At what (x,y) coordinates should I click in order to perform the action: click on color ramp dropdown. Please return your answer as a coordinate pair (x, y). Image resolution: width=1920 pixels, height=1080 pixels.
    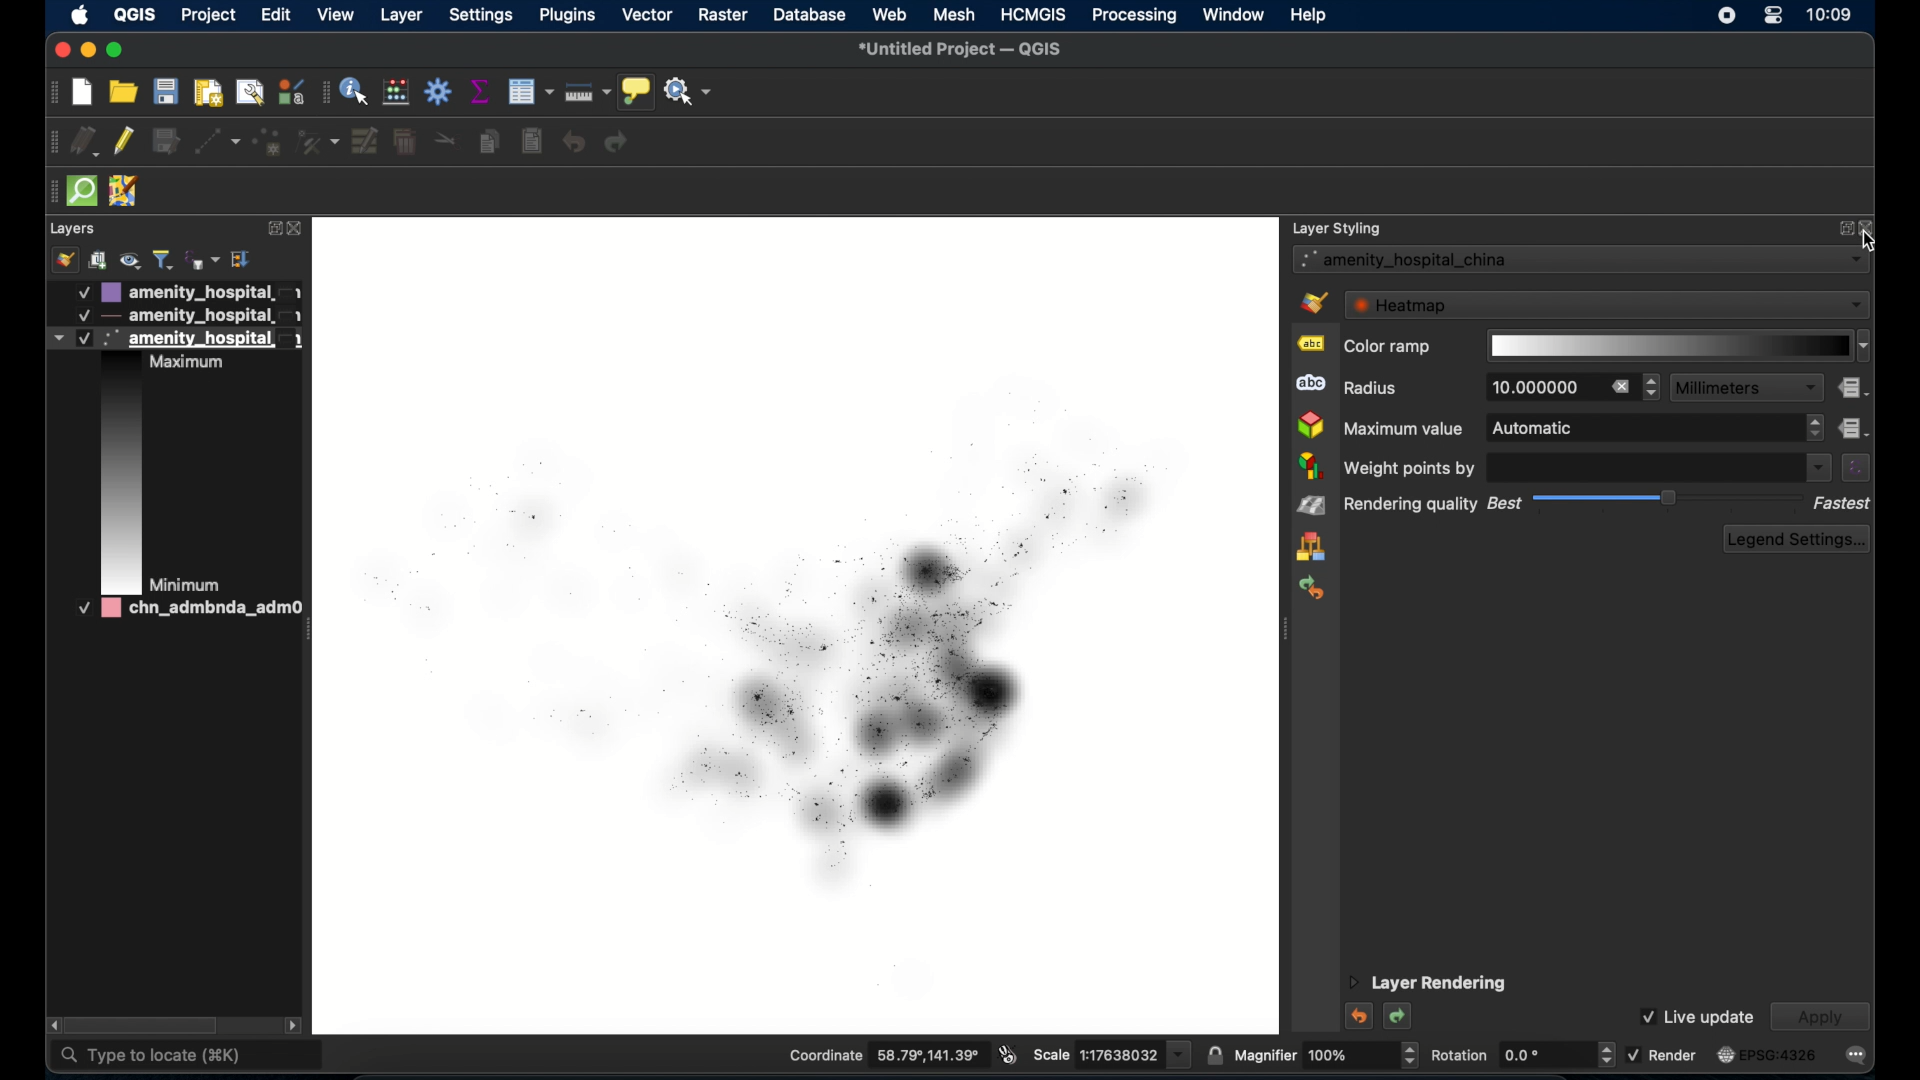
    Looking at the image, I should click on (1677, 346).